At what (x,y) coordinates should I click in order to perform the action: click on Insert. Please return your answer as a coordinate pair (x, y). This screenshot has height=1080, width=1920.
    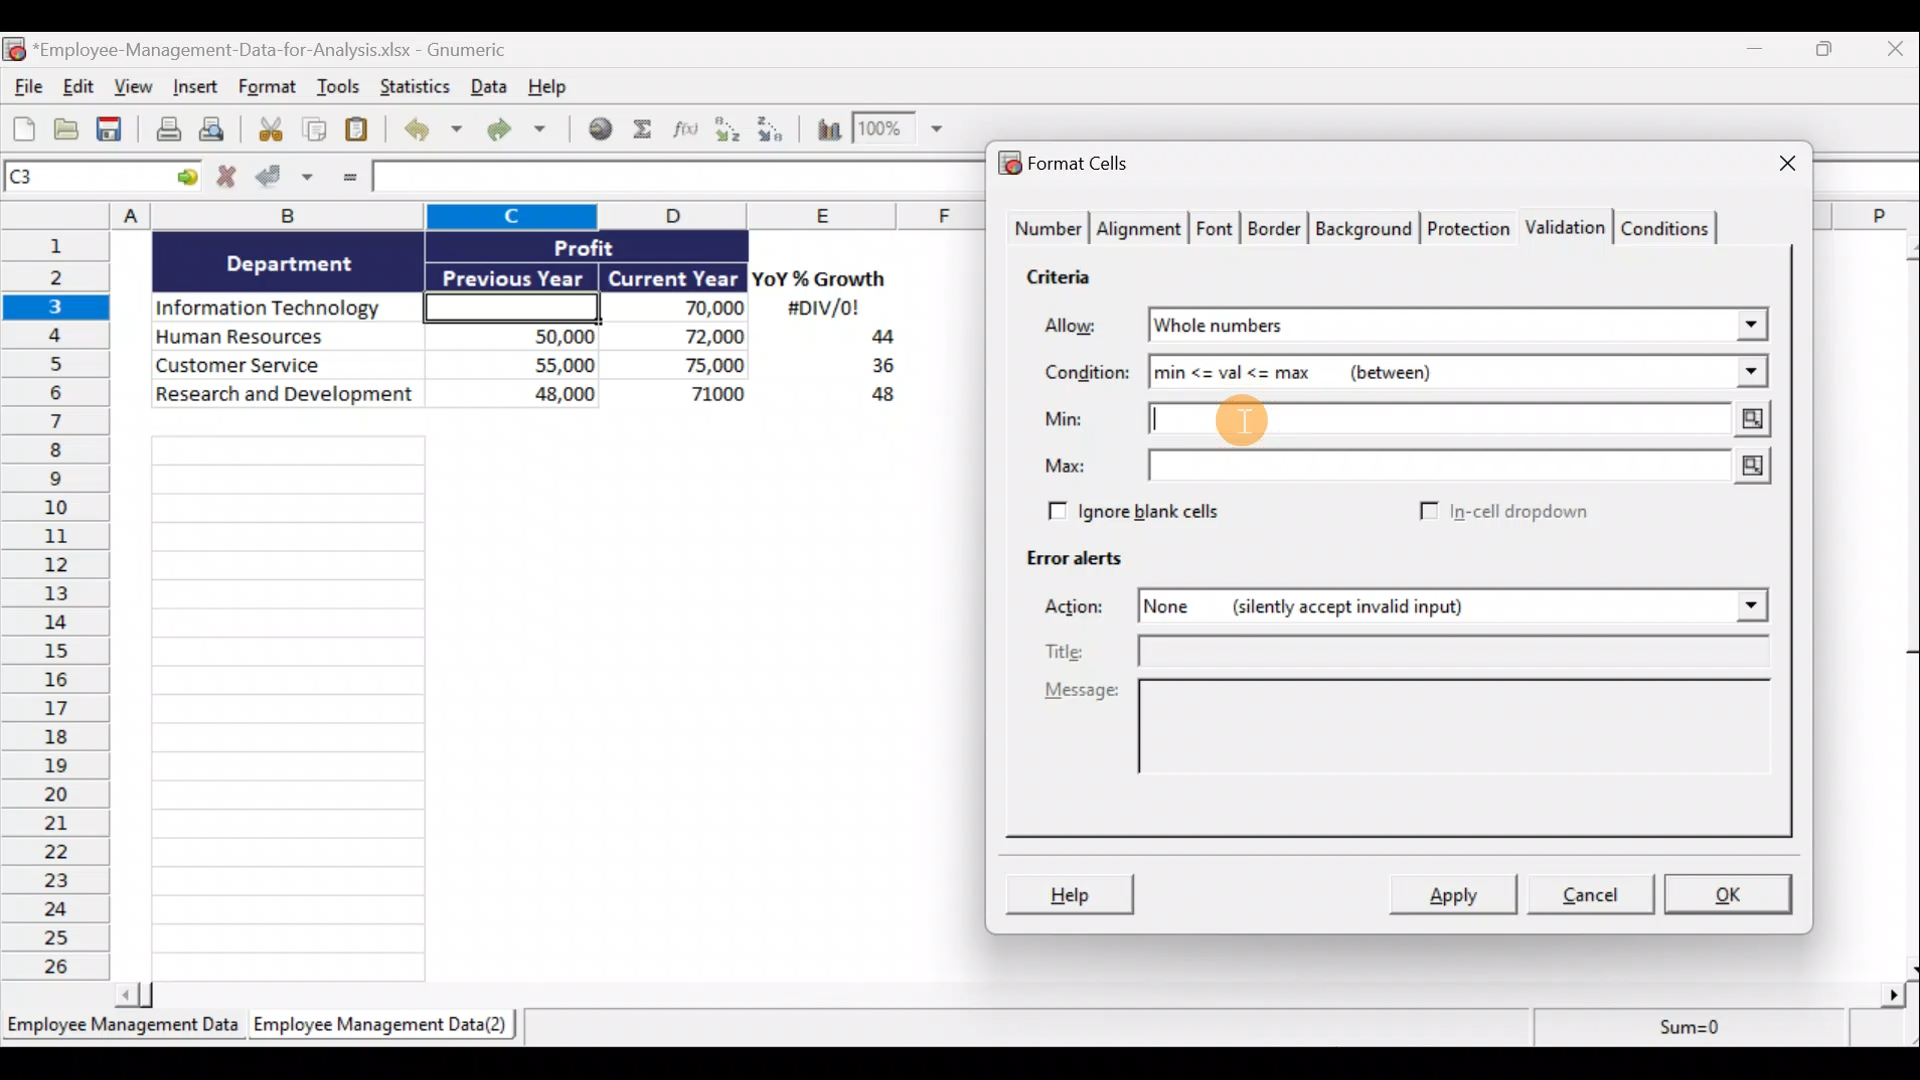
    Looking at the image, I should click on (199, 91).